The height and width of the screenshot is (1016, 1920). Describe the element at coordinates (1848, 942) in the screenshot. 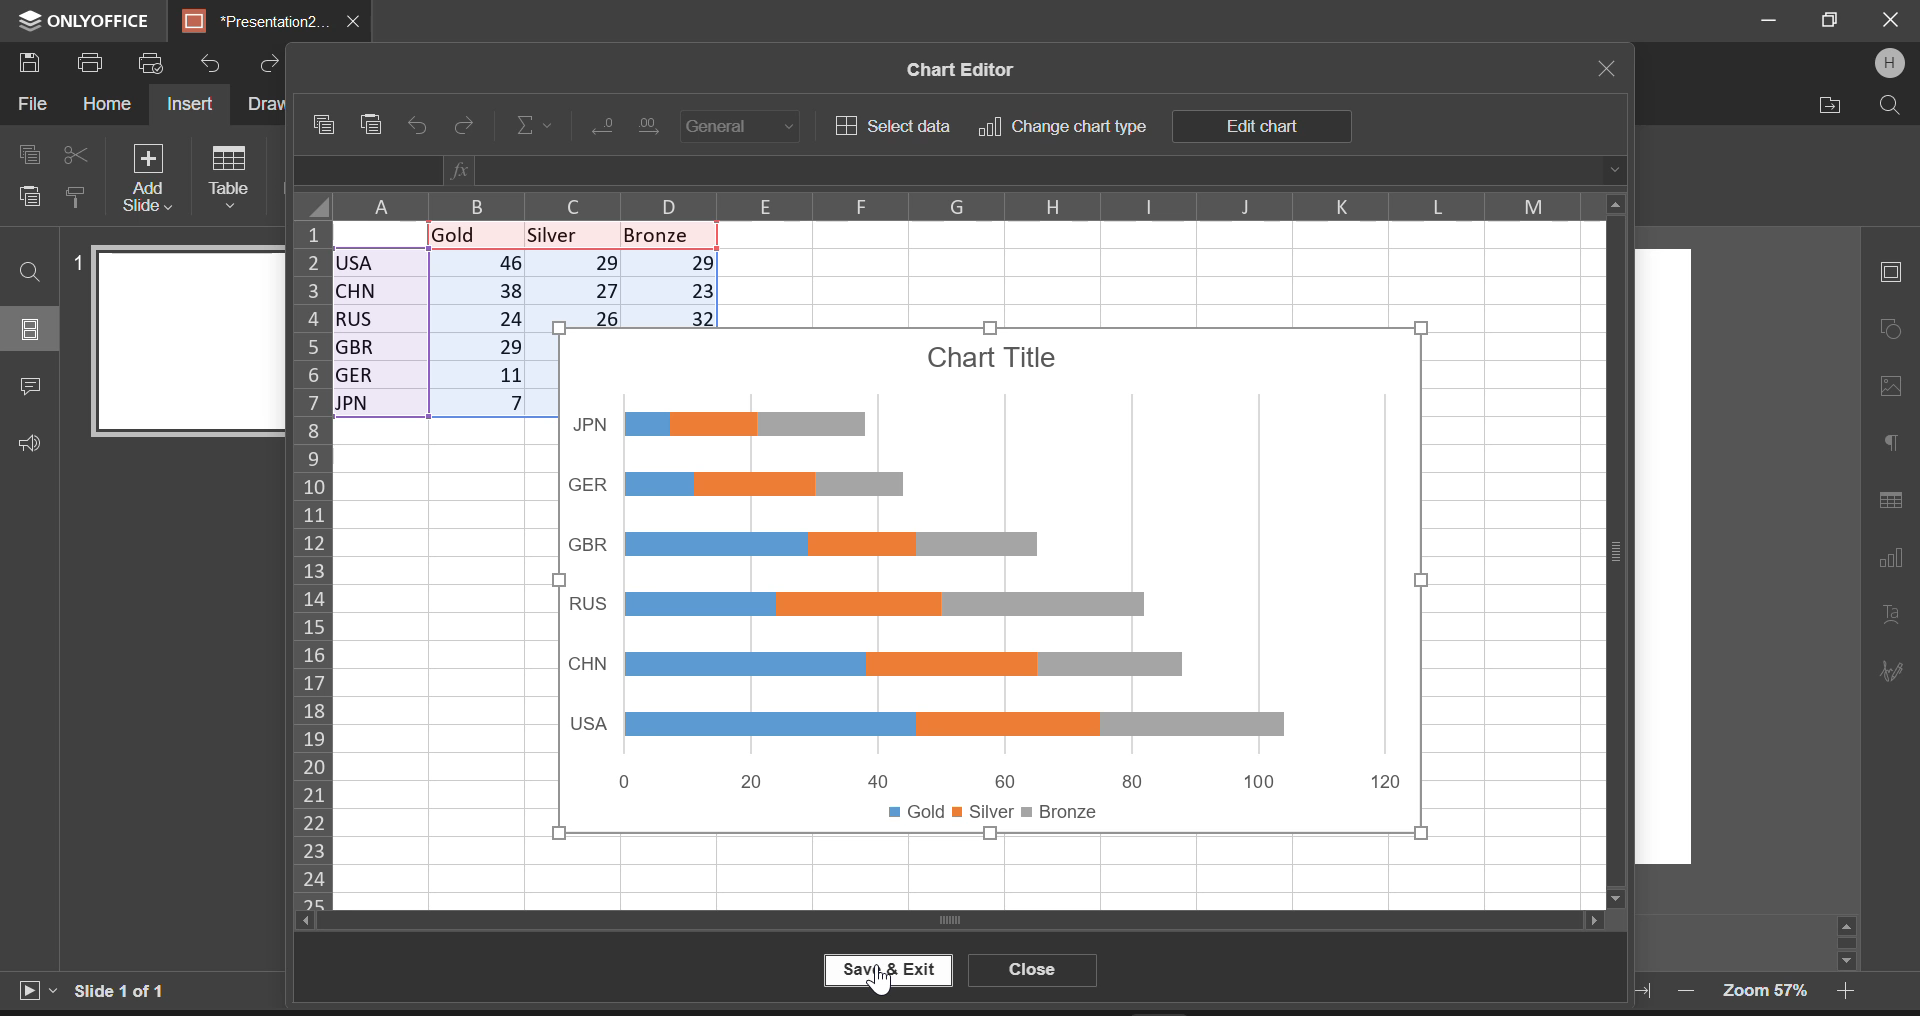

I see `Scroll Bar` at that location.